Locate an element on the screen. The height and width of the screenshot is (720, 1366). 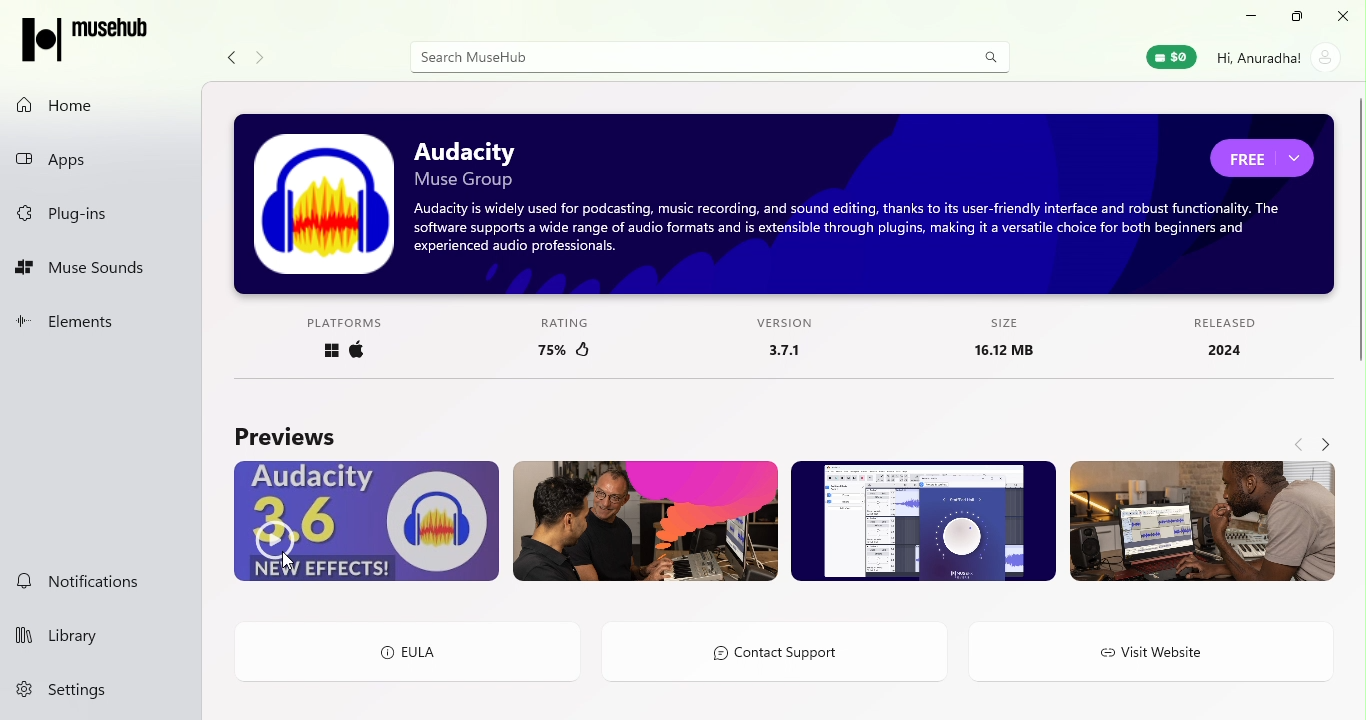
Navigate back is located at coordinates (1299, 442).